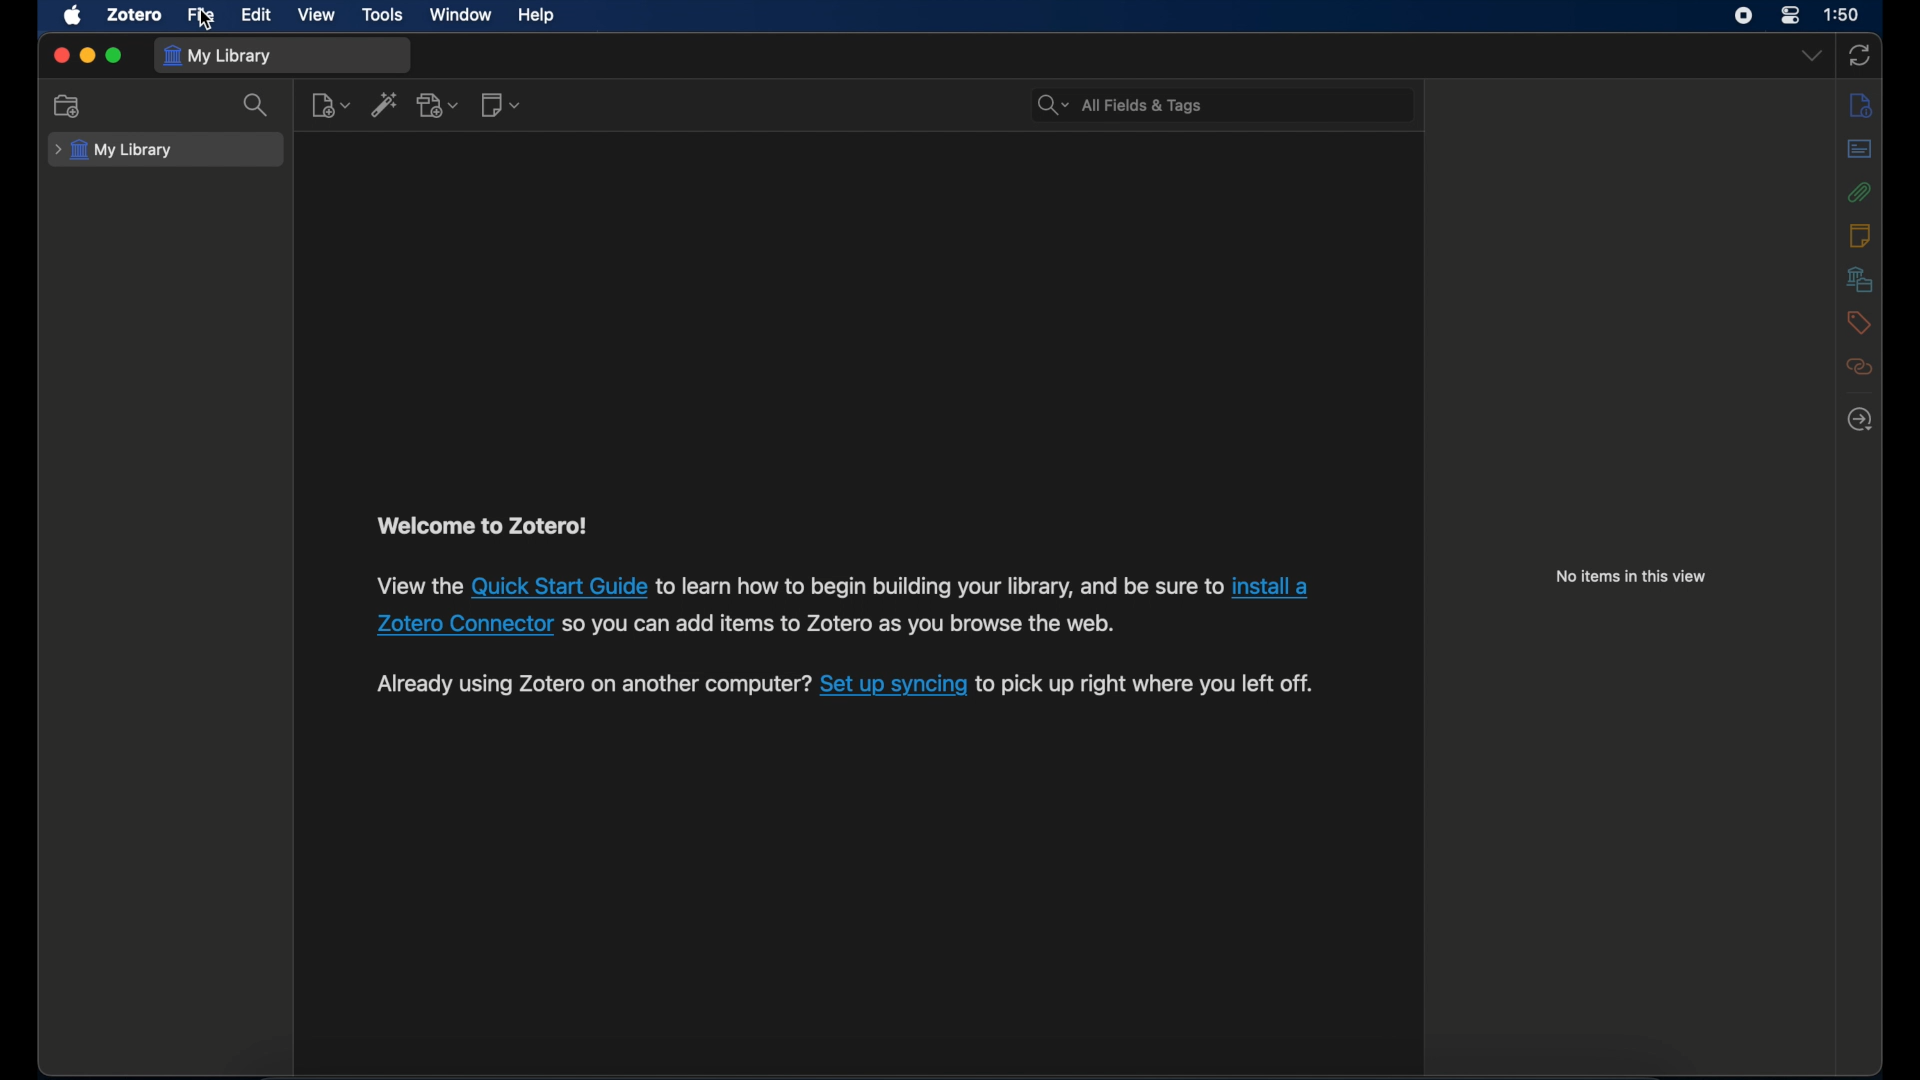 This screenshot has width=1920, height=1080. I want to click on no items in this view, so click(1632, 576).